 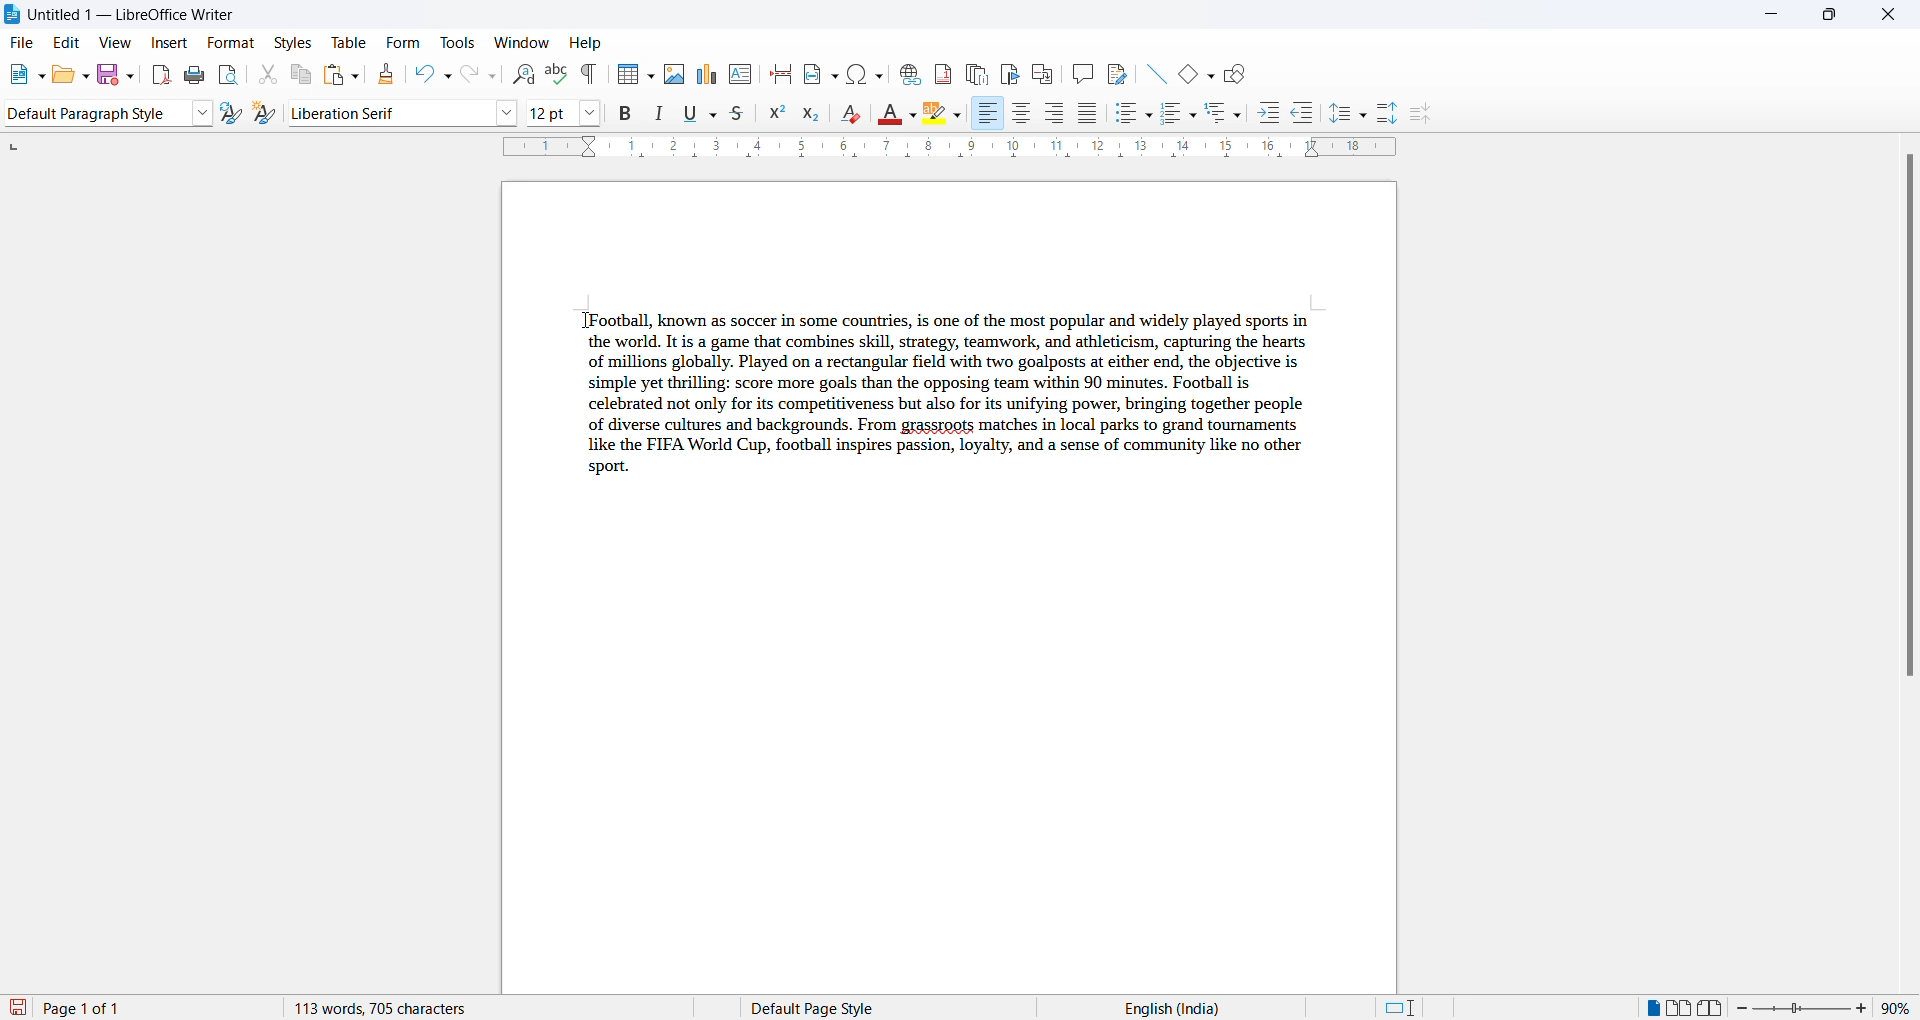 I want to click on toggle unordered list, so click(x=1124, y=114).